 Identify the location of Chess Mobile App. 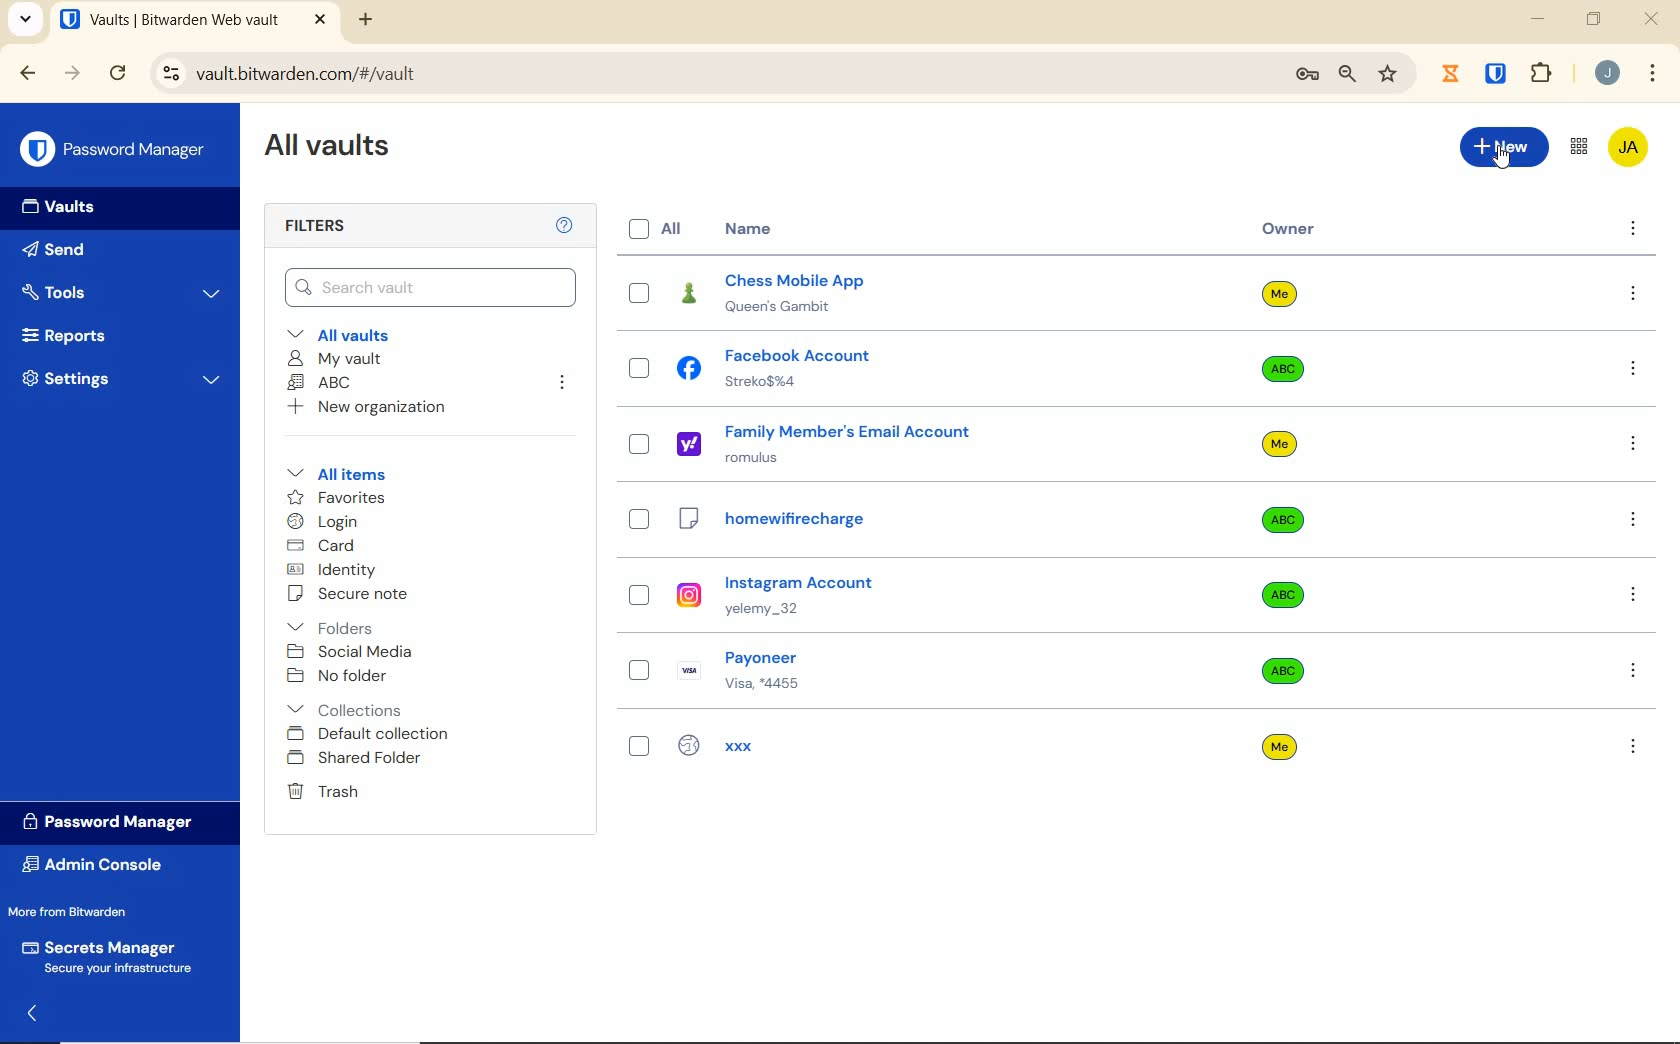
(828, 294).